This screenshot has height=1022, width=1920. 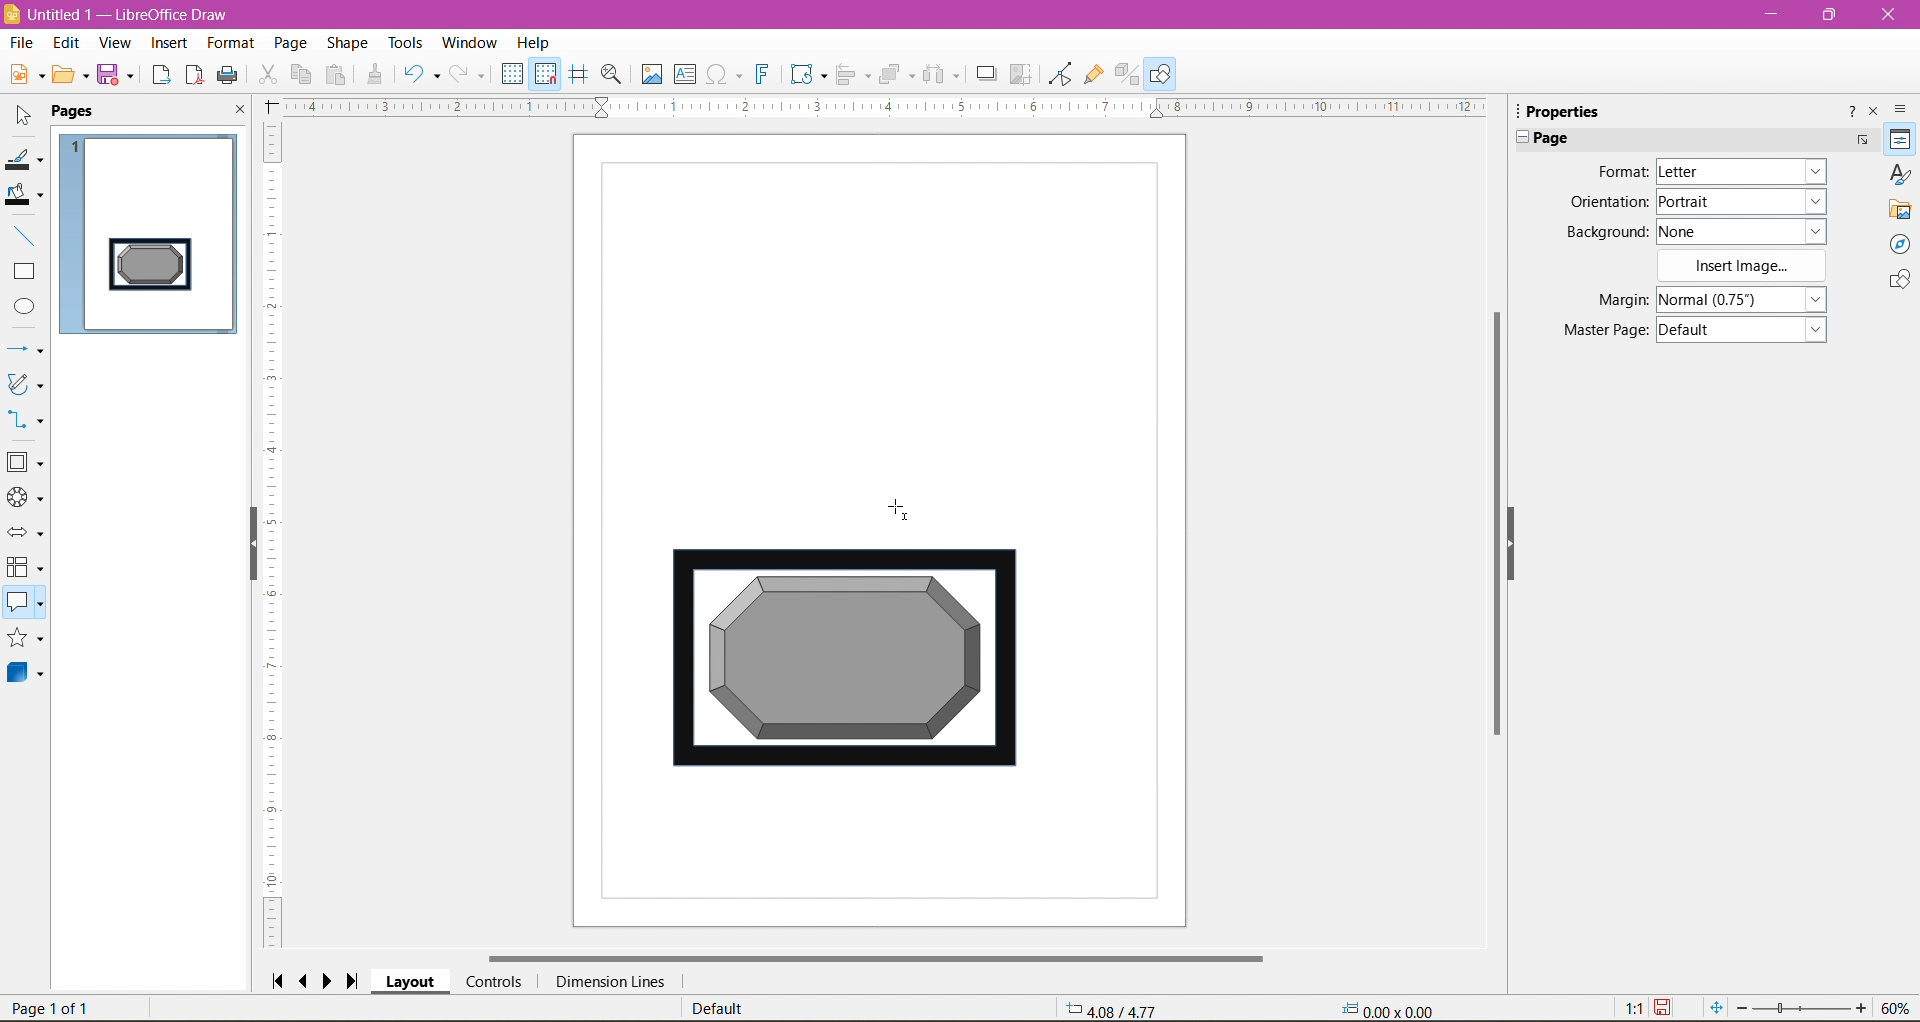 I want to click on Application Logo, so click(x=12, y=13).